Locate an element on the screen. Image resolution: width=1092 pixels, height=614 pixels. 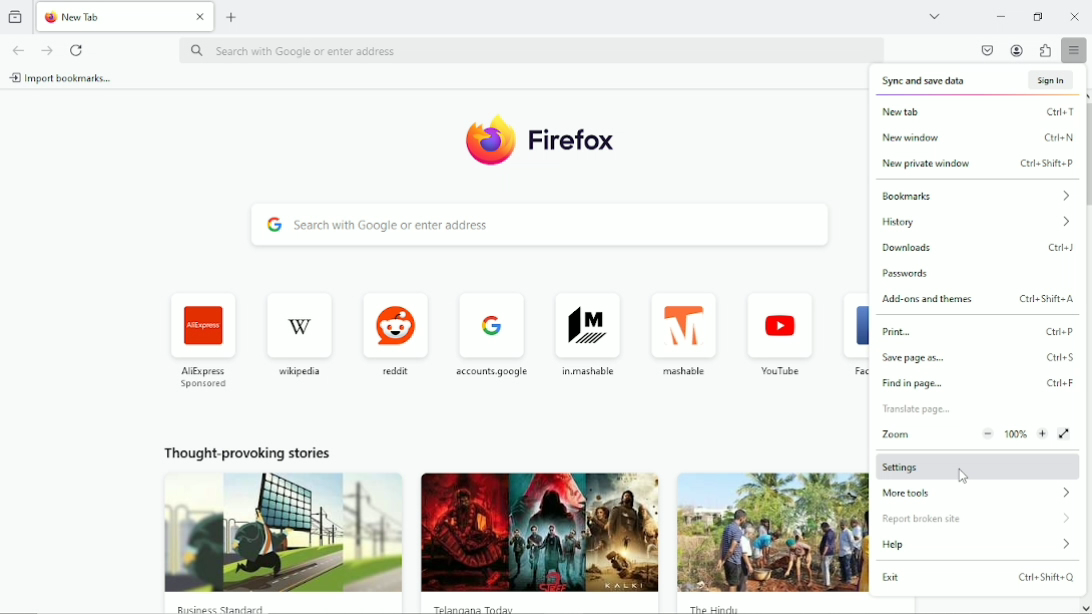
list all tabs is located at coordinates (934, 16).